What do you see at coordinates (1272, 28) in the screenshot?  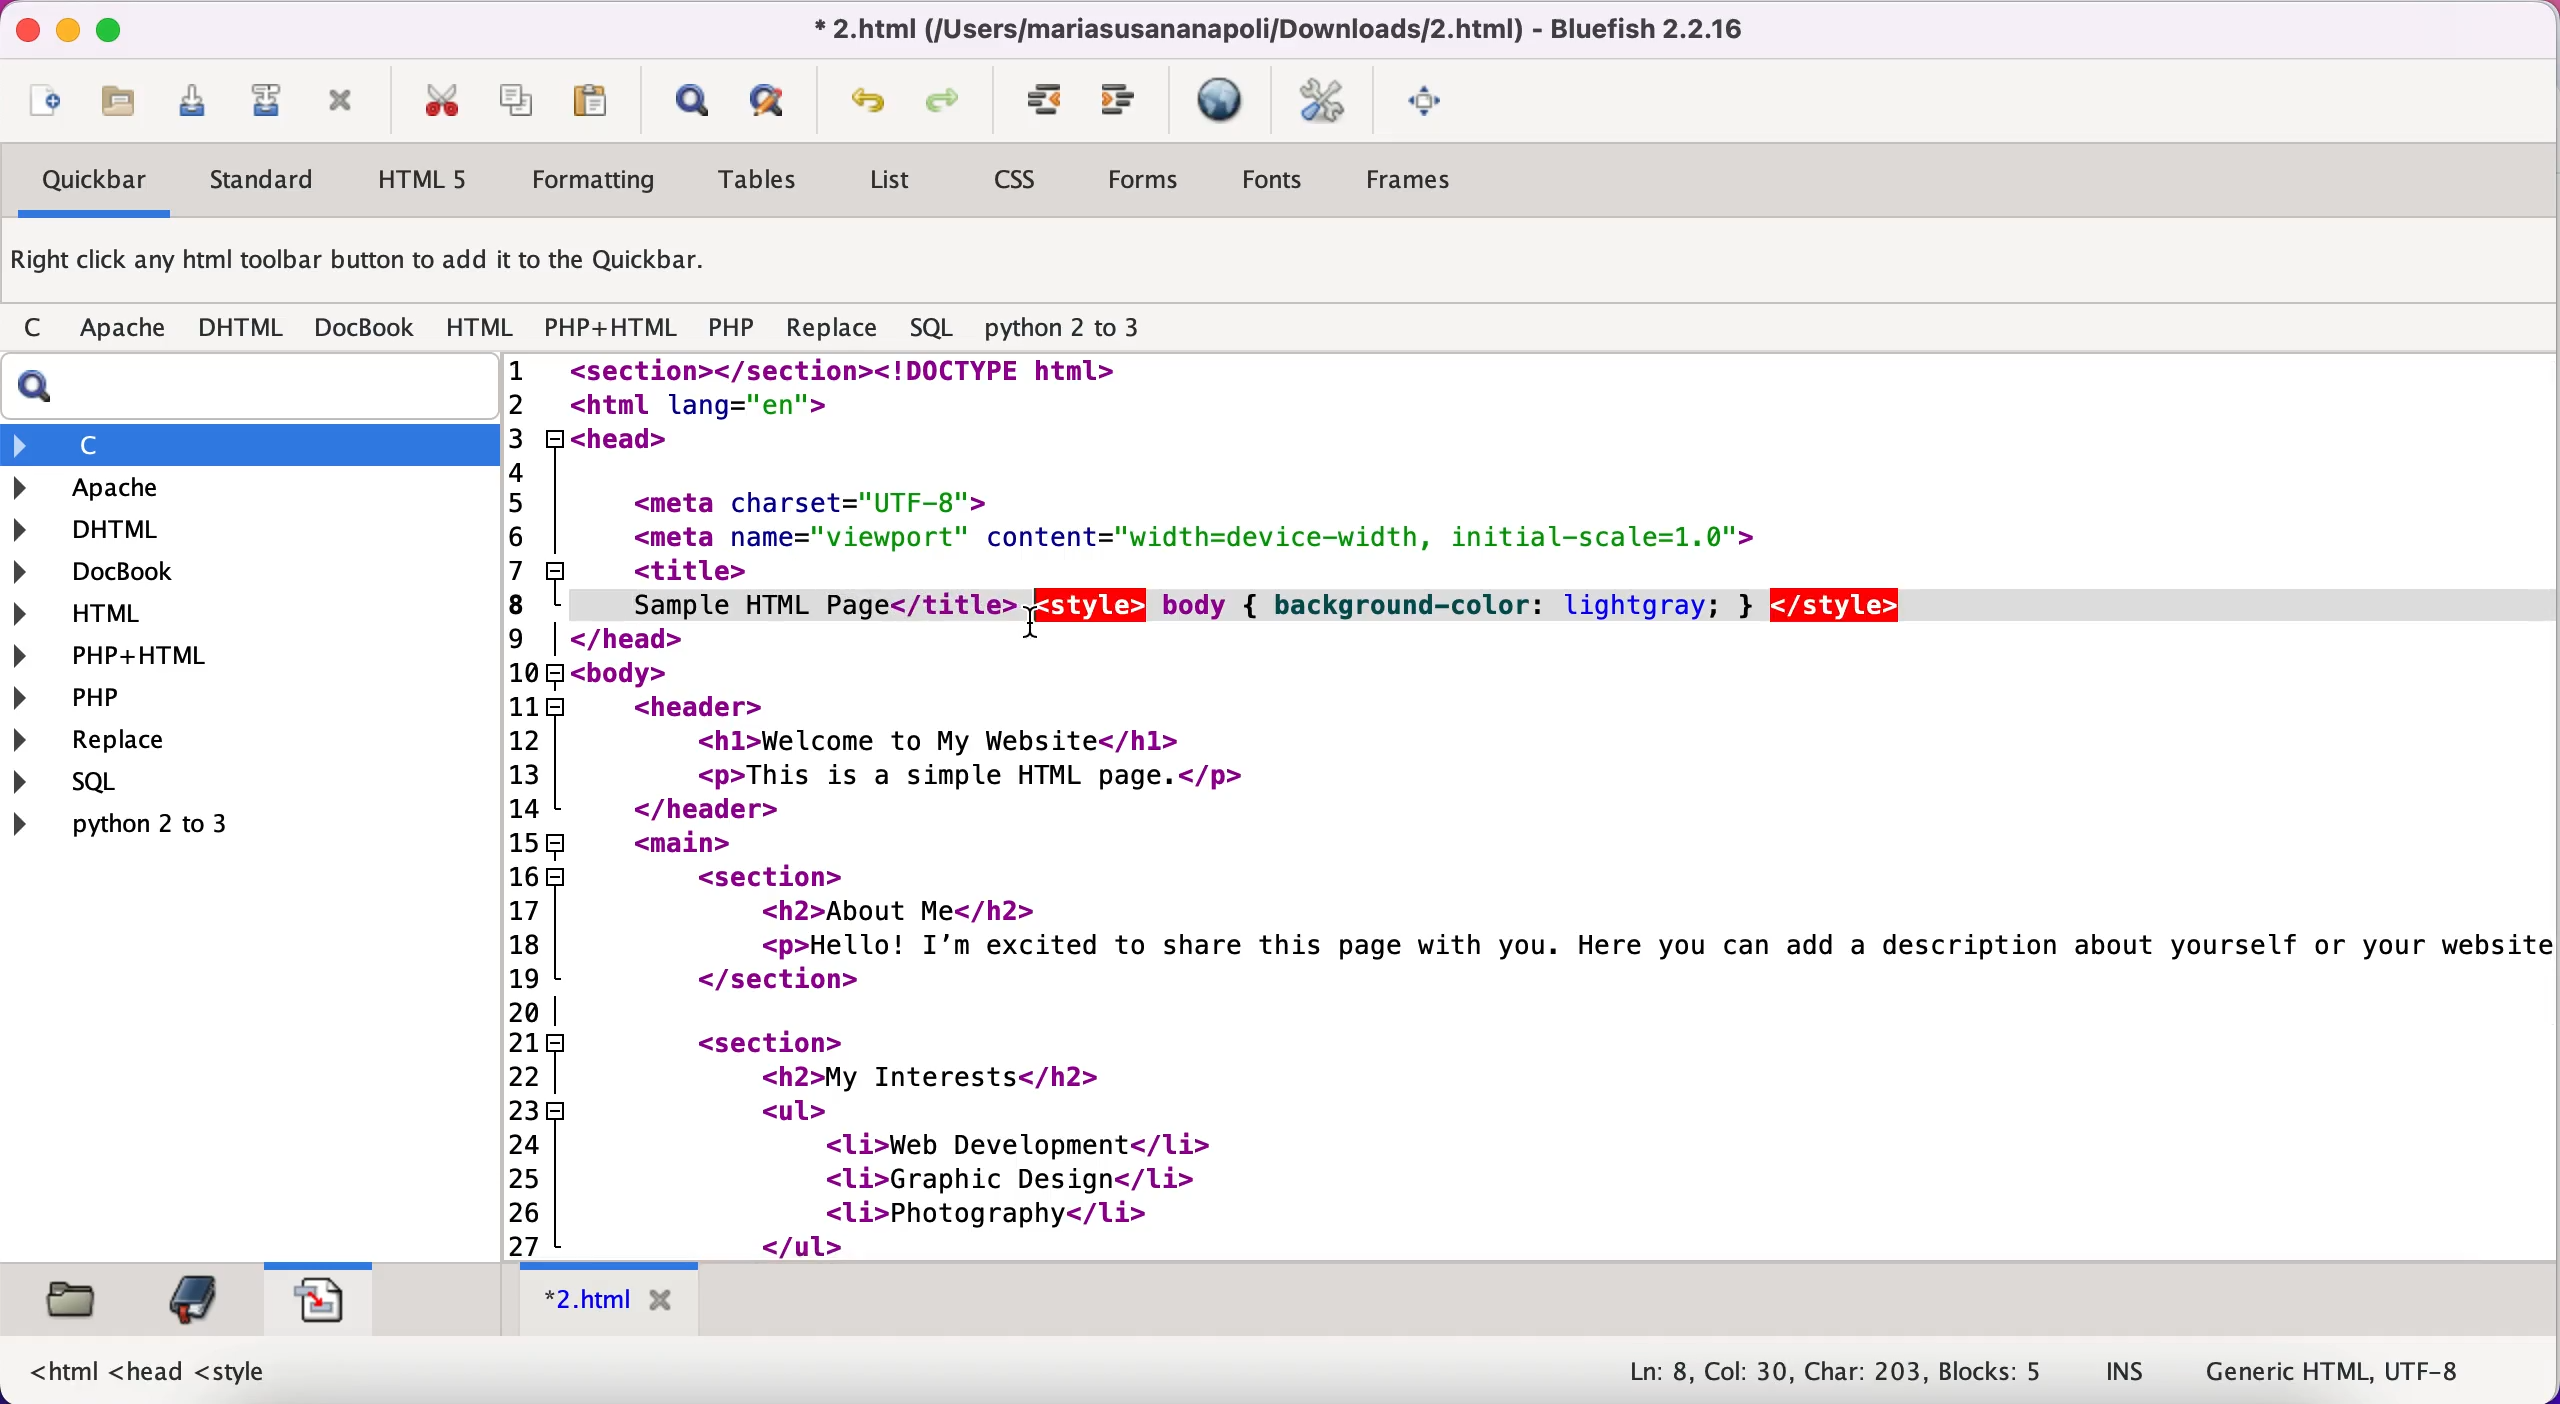 I see `* 2.html (/Users/mariasusananapoli/Downloads/2.html) - Bluefish 2.2.16` at bounding box center [1272, 28].